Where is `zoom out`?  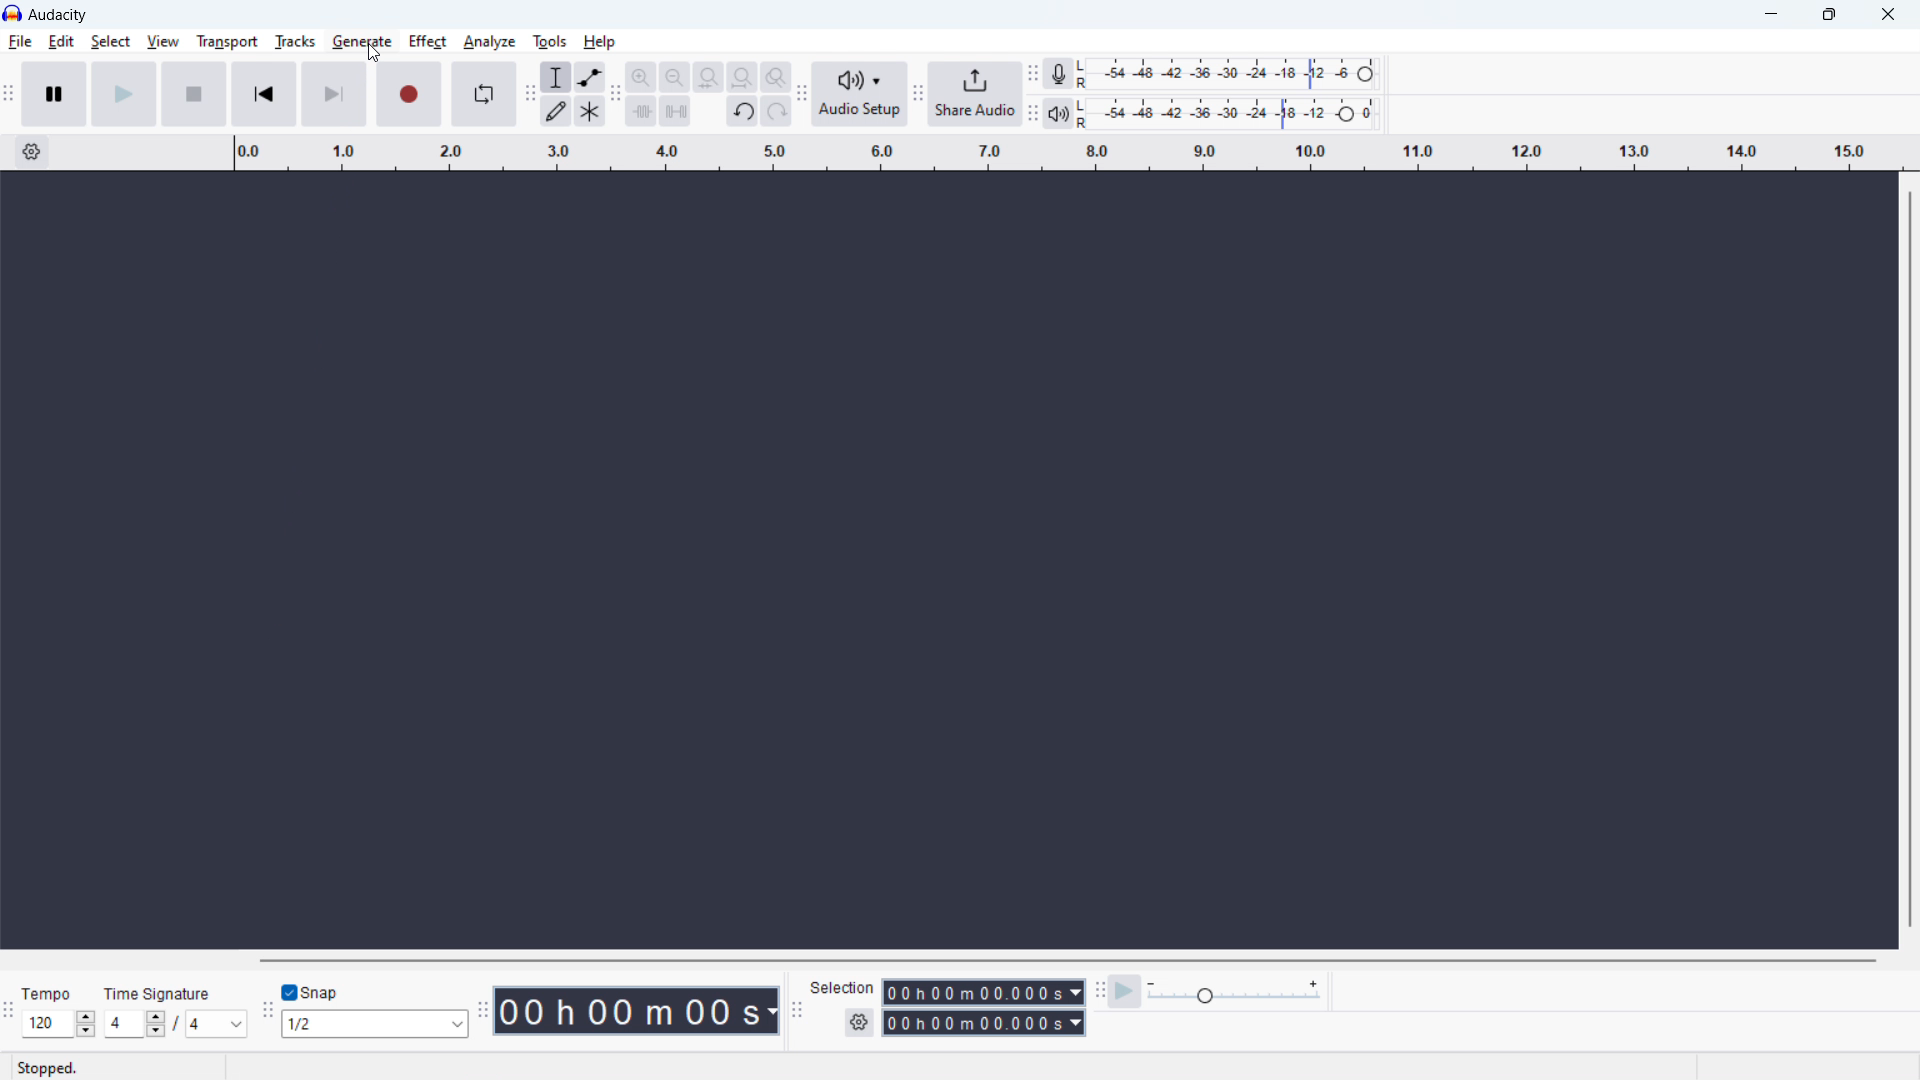
zoom out is located at coordinates (674, 76).